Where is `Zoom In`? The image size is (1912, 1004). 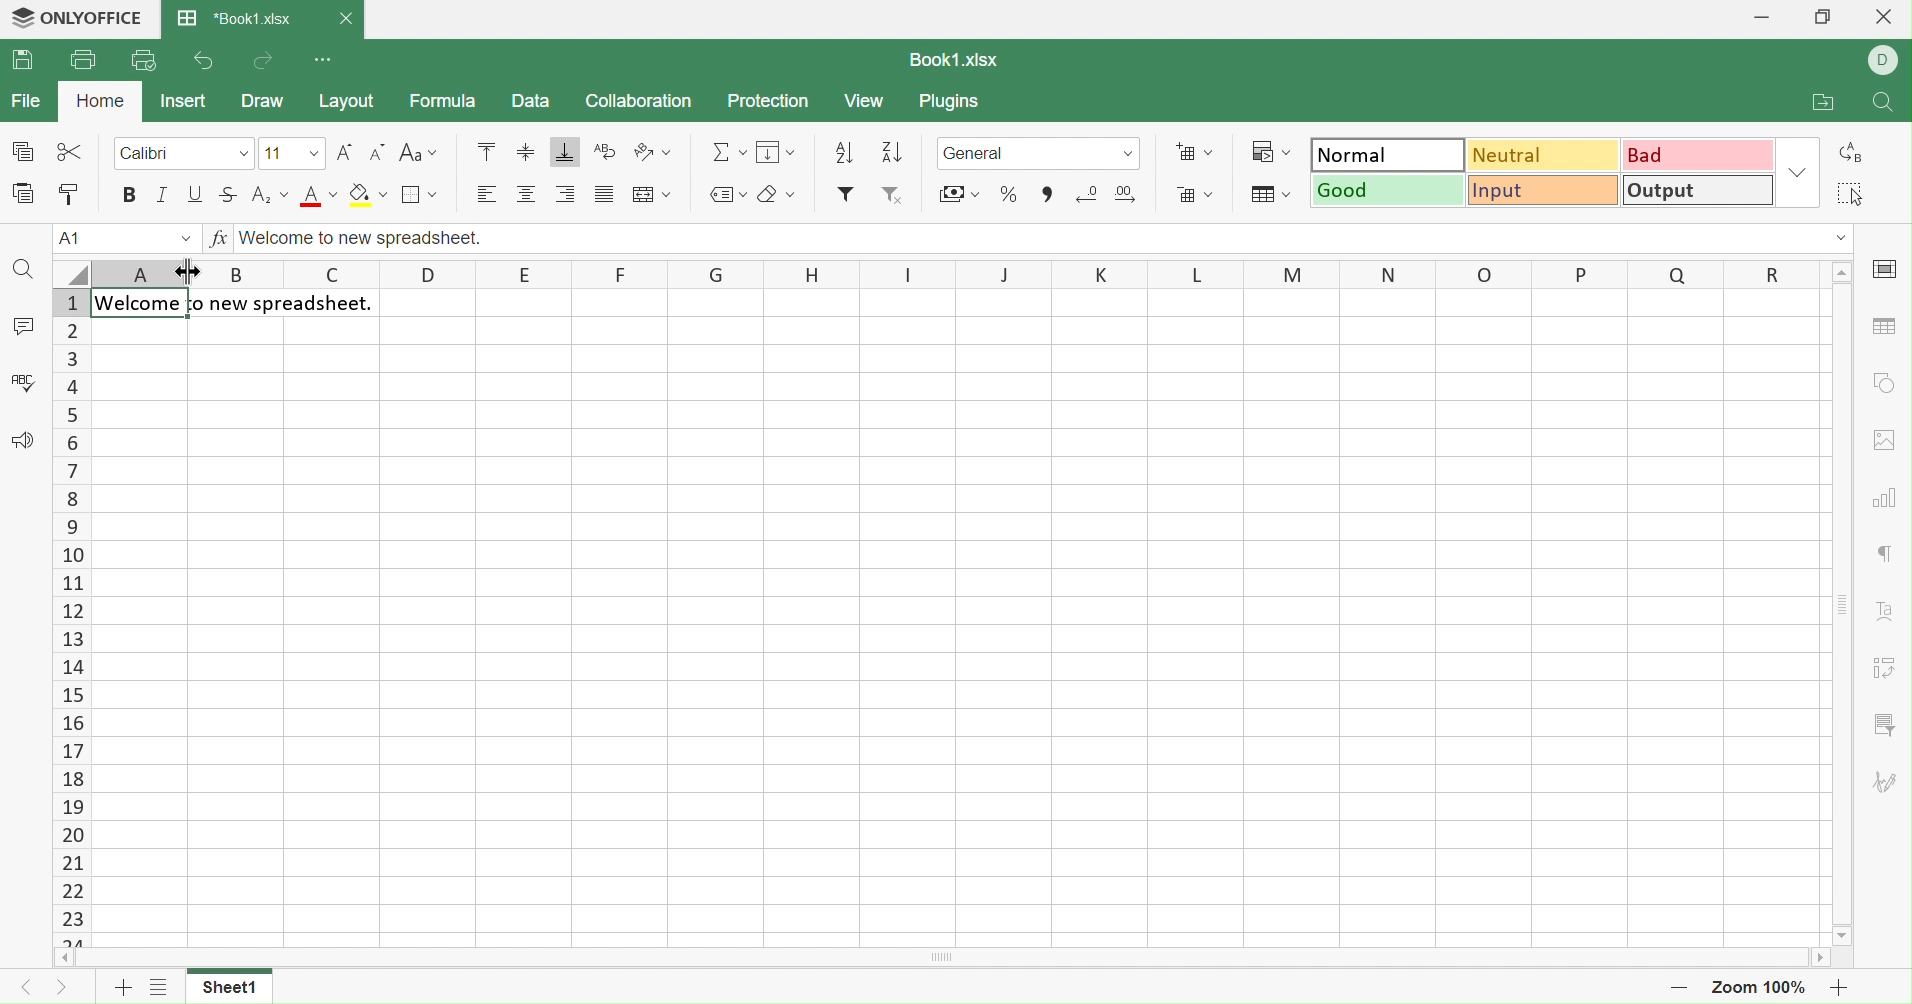 Zoom In is located at coordinates (1836, 988).